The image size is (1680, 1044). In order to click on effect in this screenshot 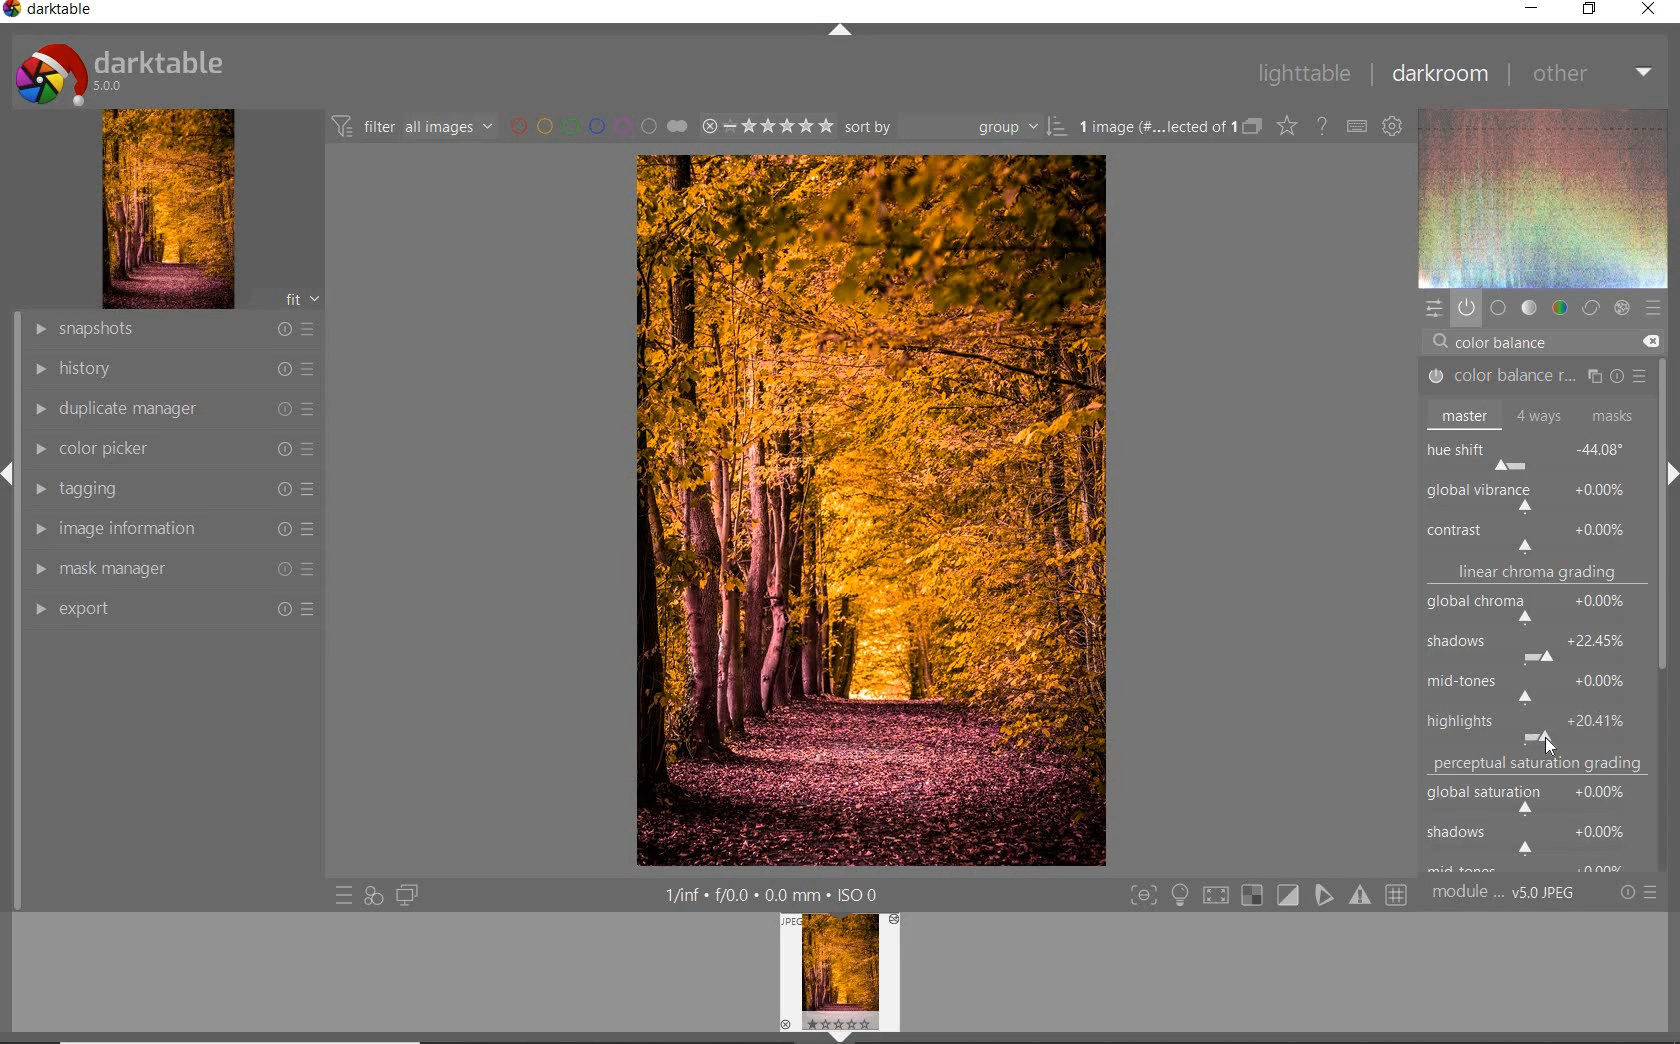, I will do `click(1622, 306)`.